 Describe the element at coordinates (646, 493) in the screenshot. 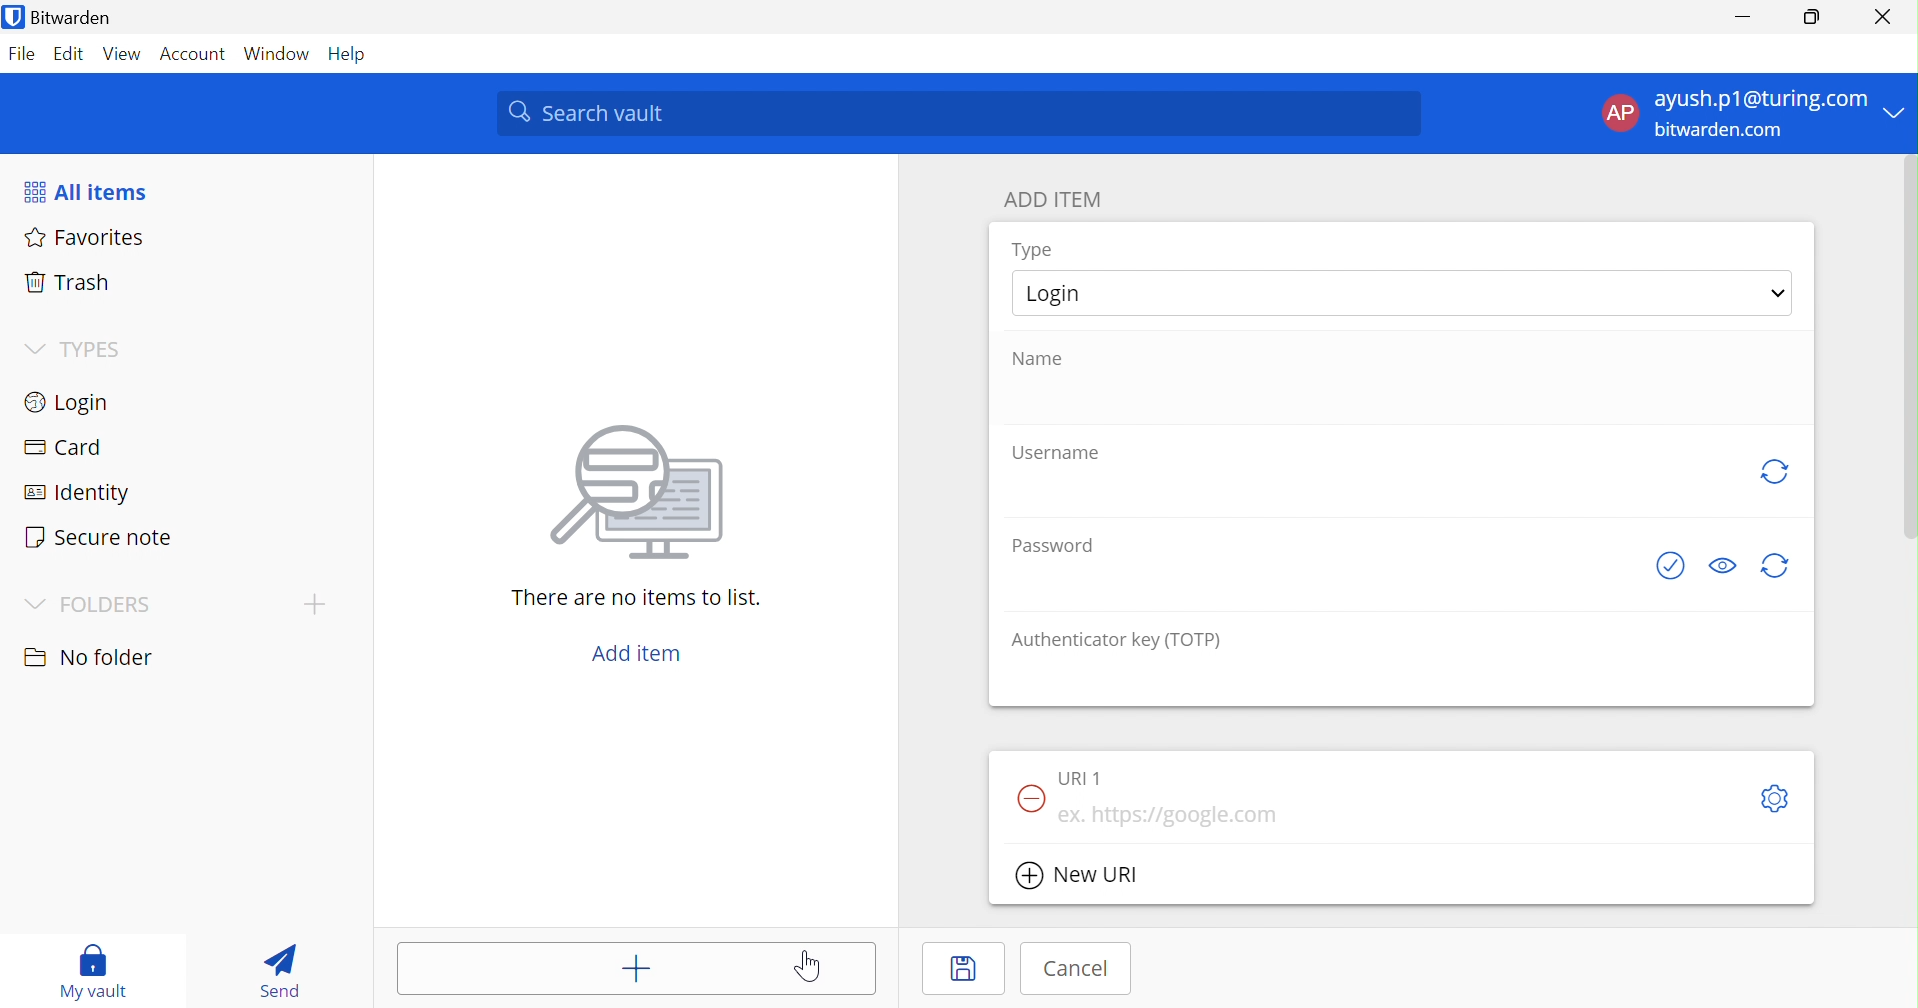

I see `image` at that location.